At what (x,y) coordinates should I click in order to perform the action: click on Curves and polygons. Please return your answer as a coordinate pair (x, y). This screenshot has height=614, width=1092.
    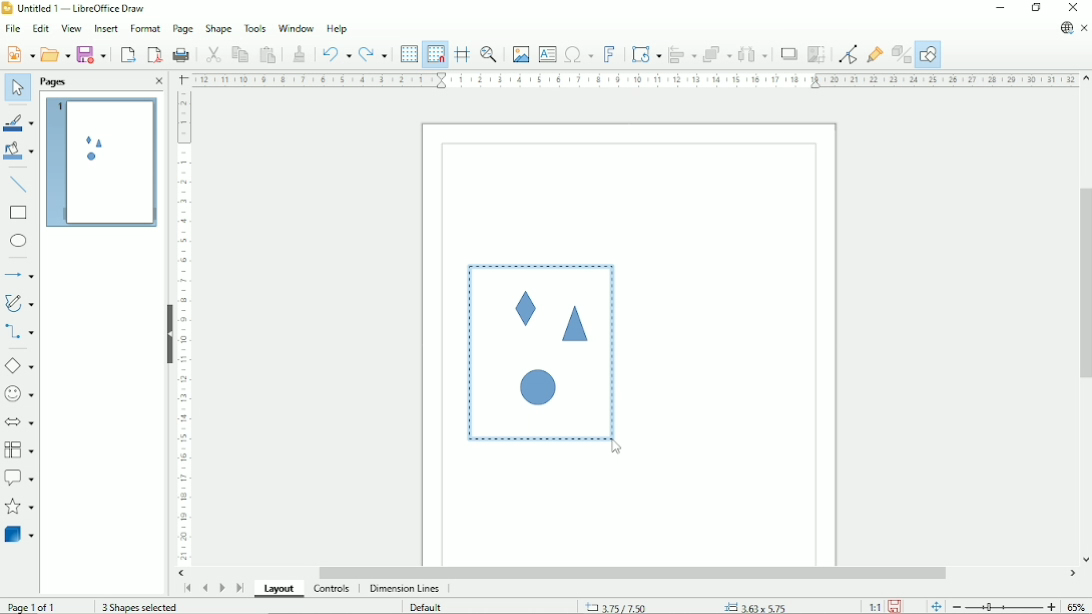
    Looking at the image, I should click on (19, 303).